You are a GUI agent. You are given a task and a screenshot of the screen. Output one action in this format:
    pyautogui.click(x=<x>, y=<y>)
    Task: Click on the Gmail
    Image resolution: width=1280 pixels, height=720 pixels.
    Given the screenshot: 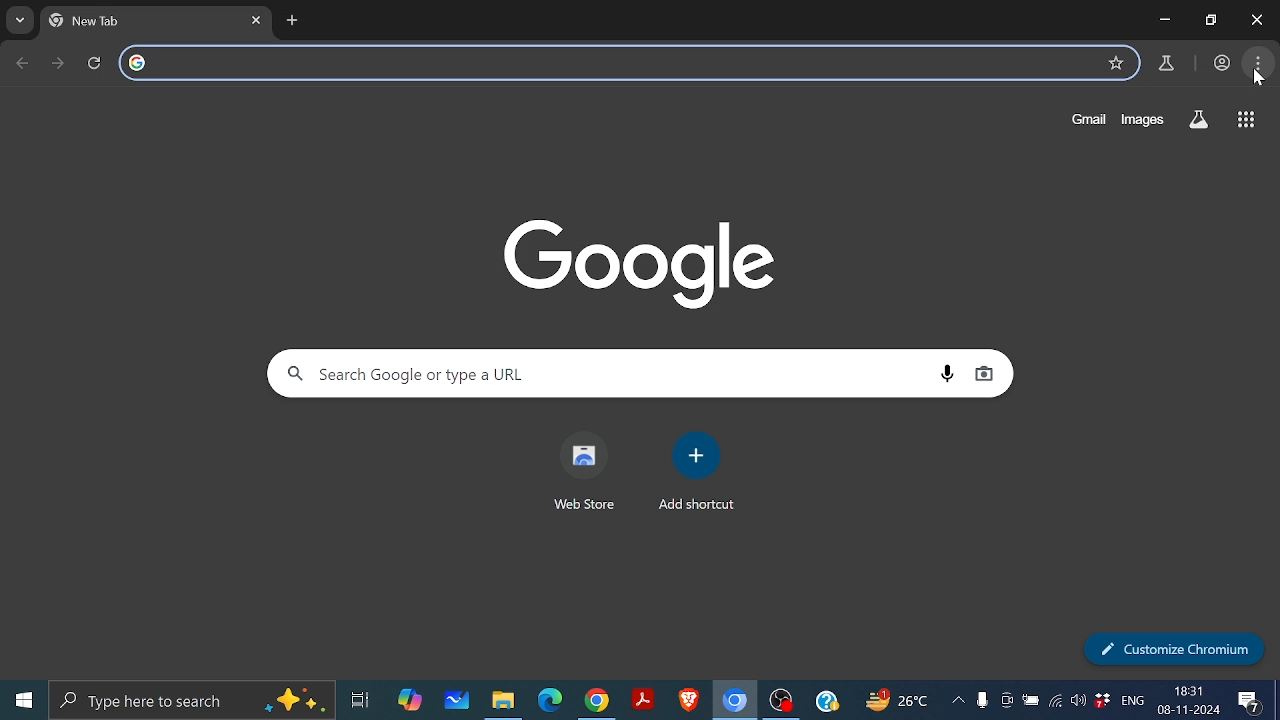 What is the action you would take?
    pyautogui.click(x=1082, y=119)
    